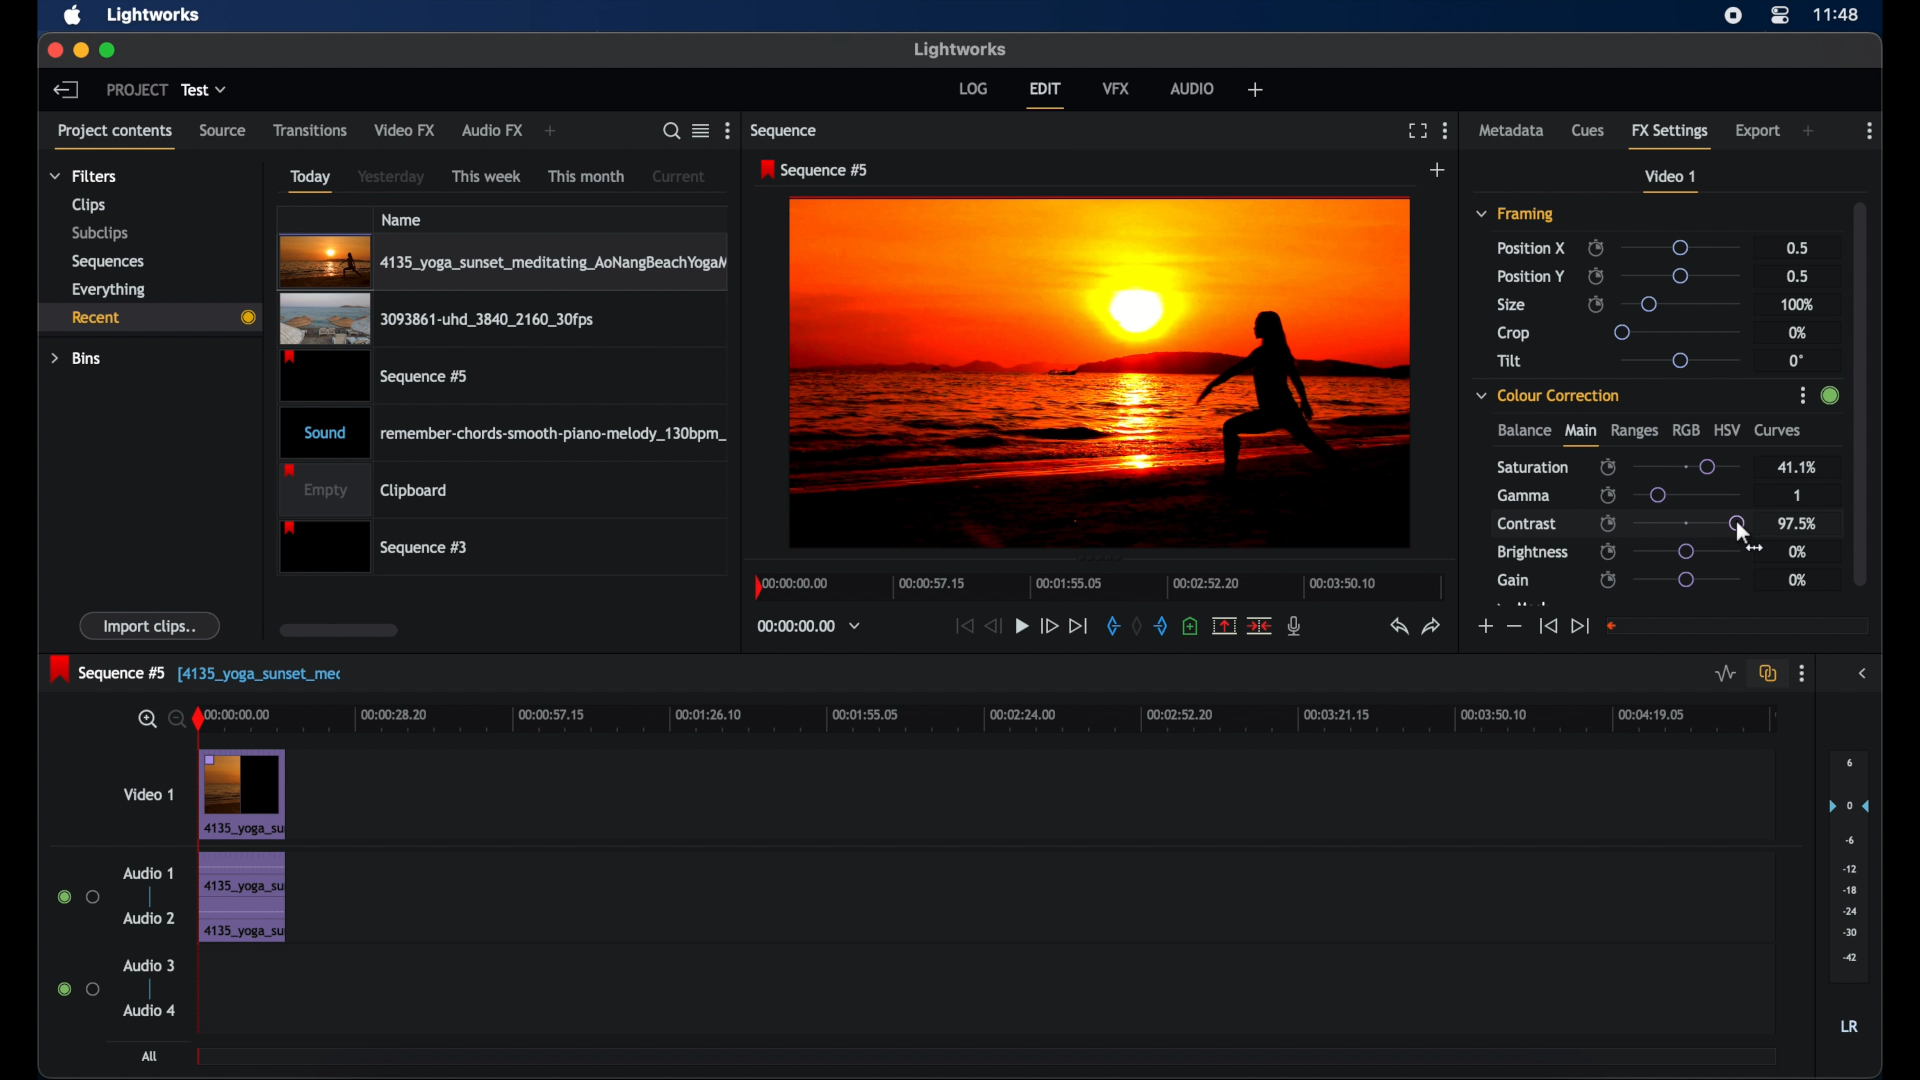 The width and height of the screenshot is (1920, 1080). What do you see at coordinates (1798, 580) in the screenshot?
I see `0%` at bounding box center [1798, 580].